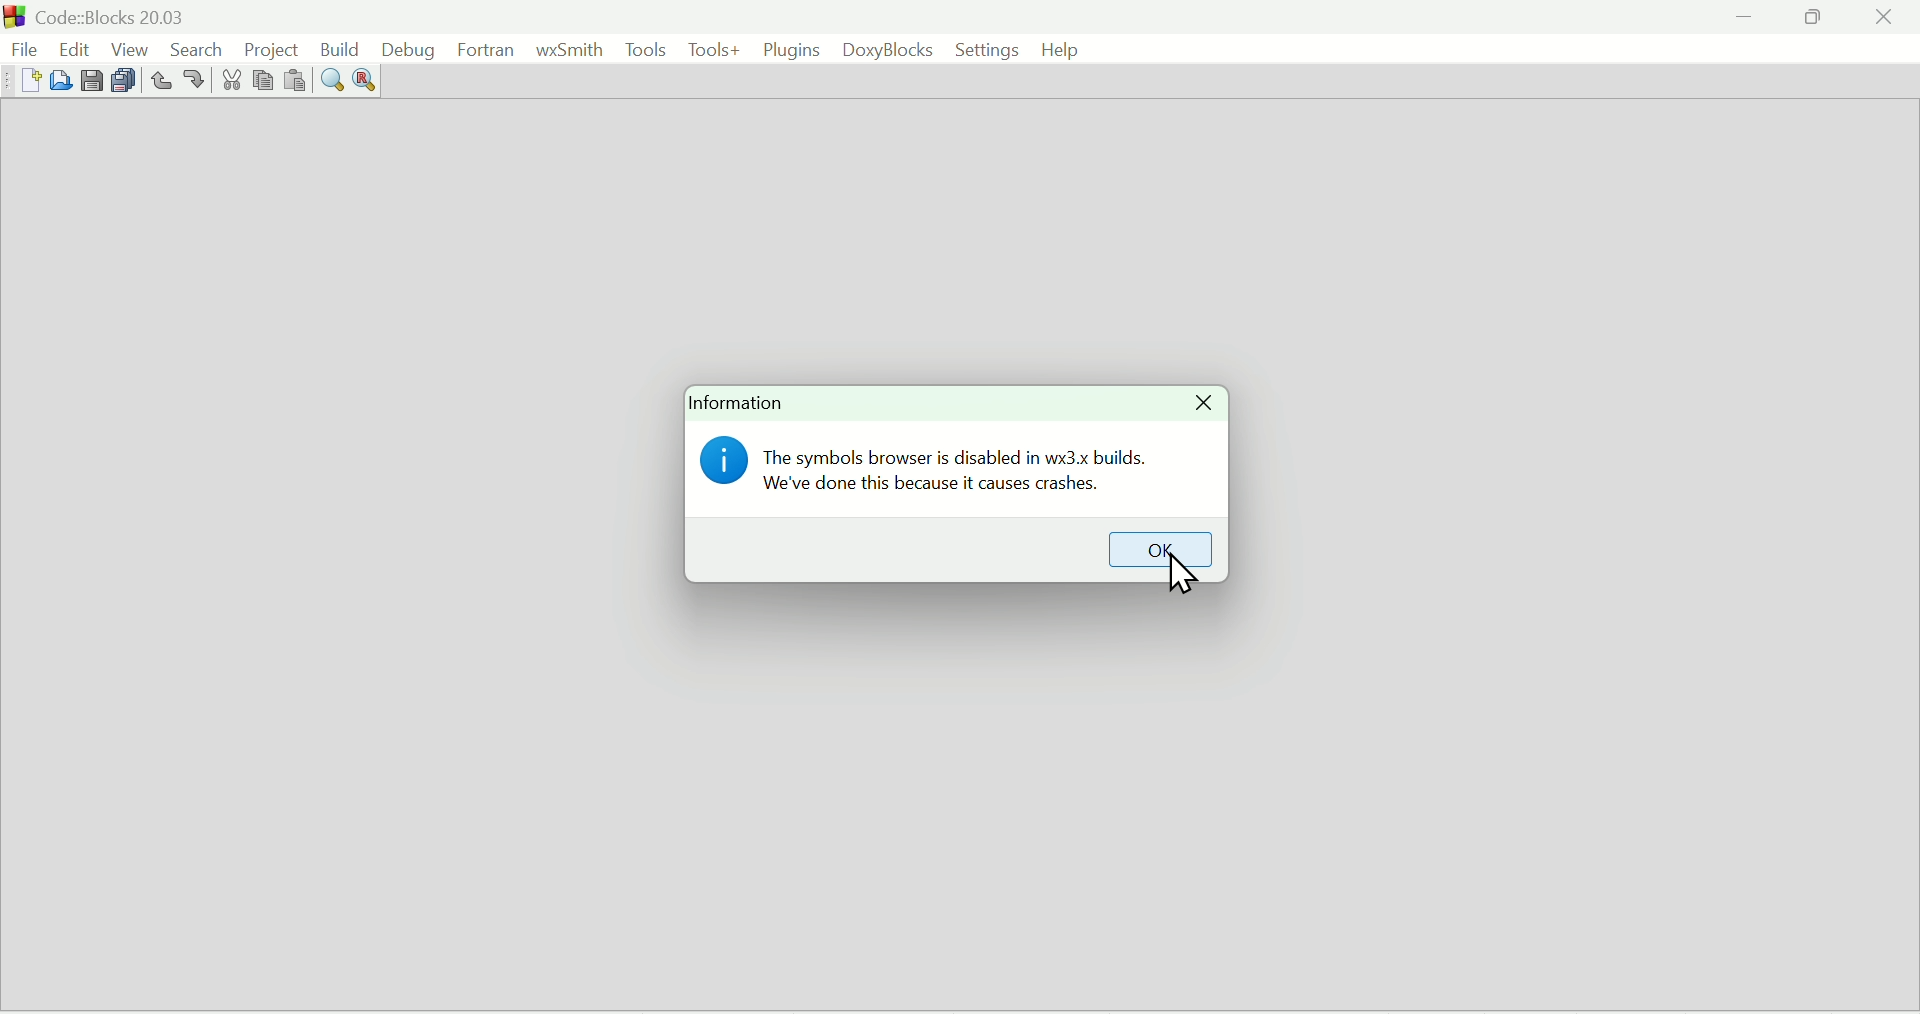 The width and height of the screenshot is (1920, 1014). Describe the element at coordinates (92, 80) in the screenshot. I see `Save` at that location.